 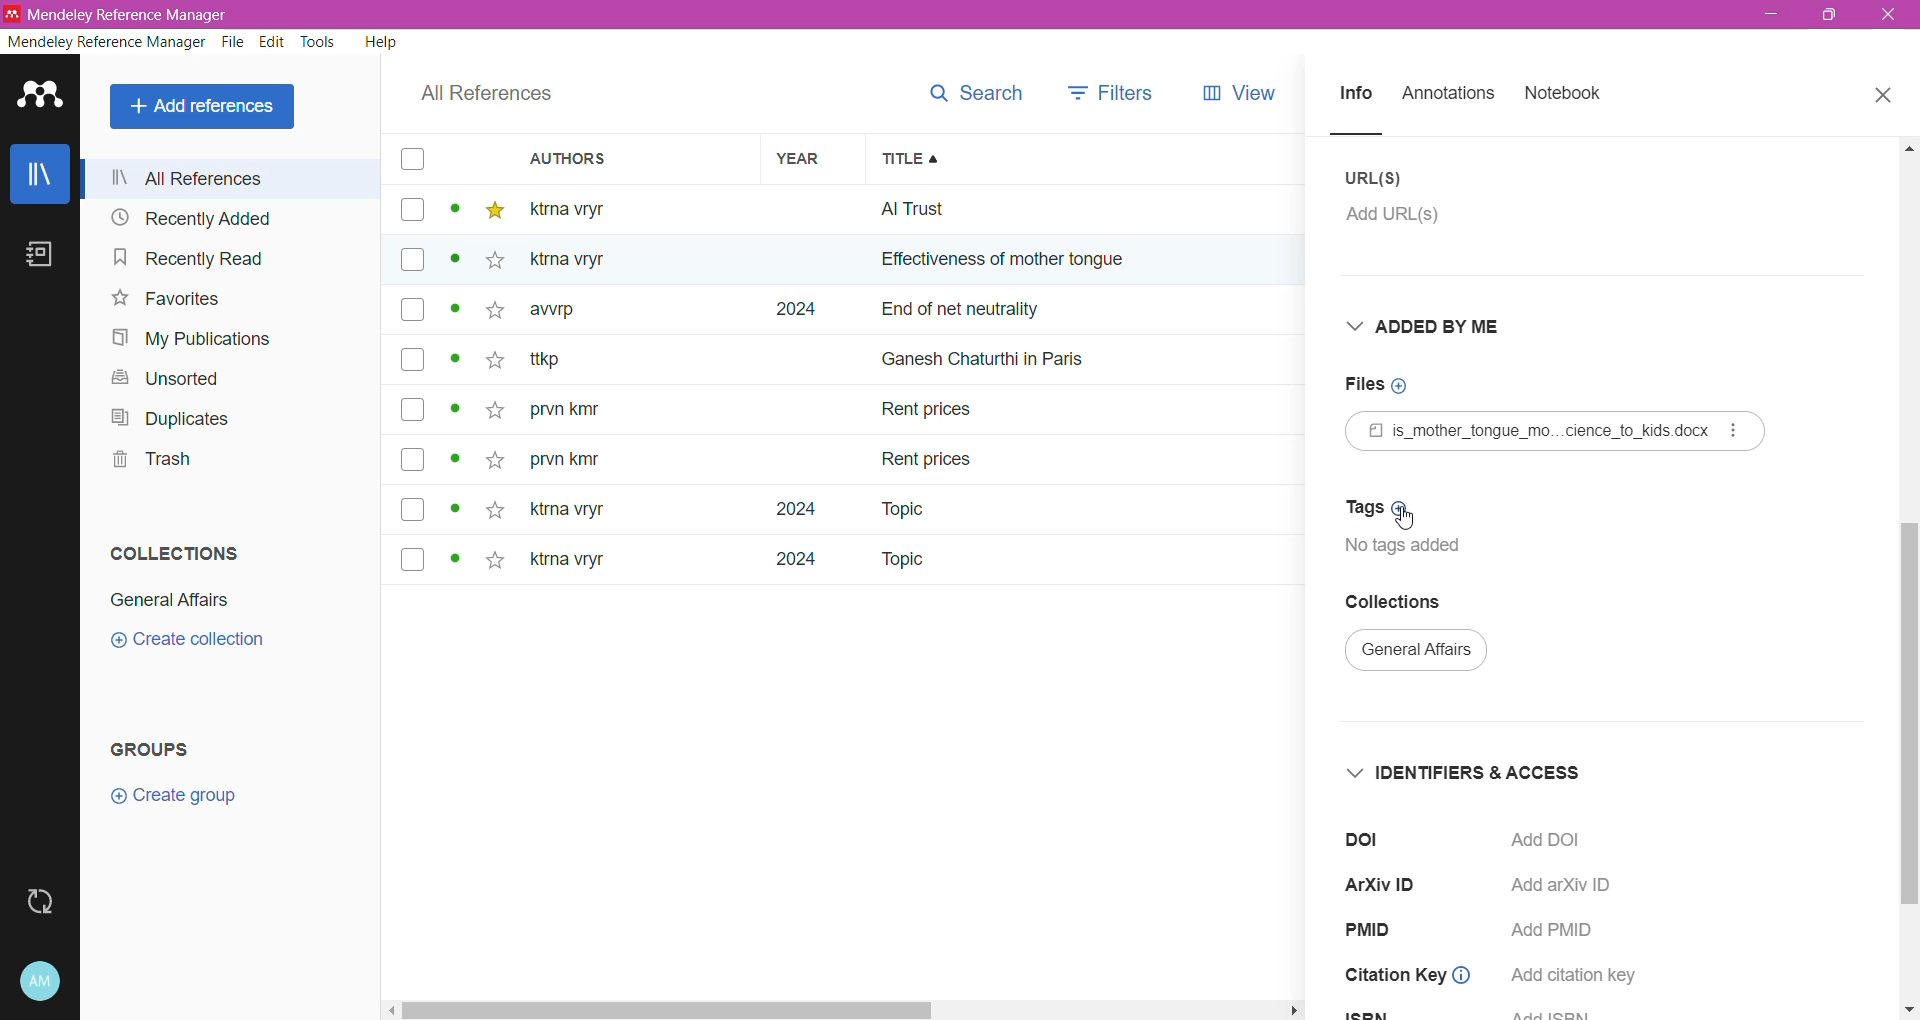 What do you see at coordinates (973, 93) in the screenshot?
I see `search` at bounding box center [973, 93].